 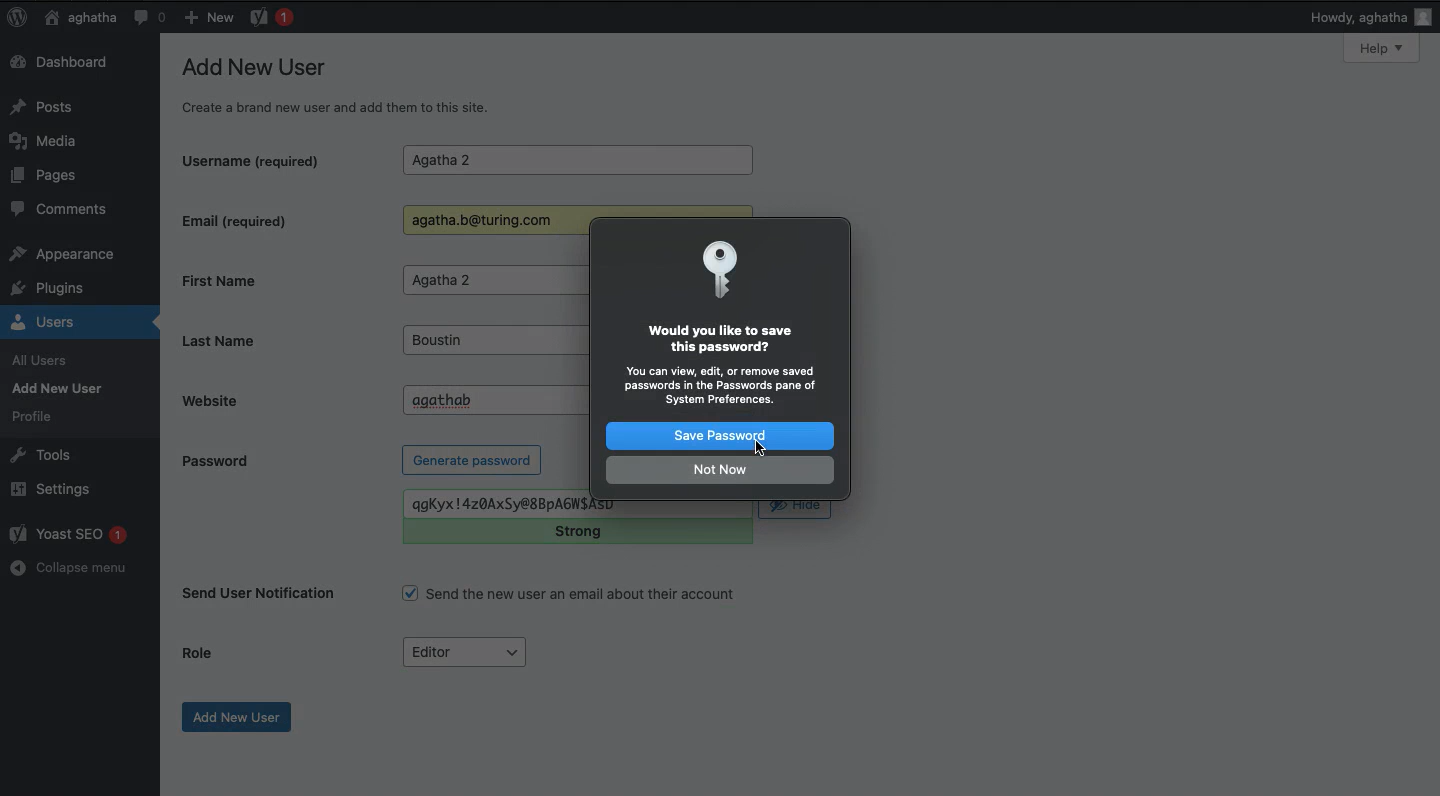 What do you see at coordinates (42, 453) in the screenshot?
I see `Tools` at bounding box center [42, 453].